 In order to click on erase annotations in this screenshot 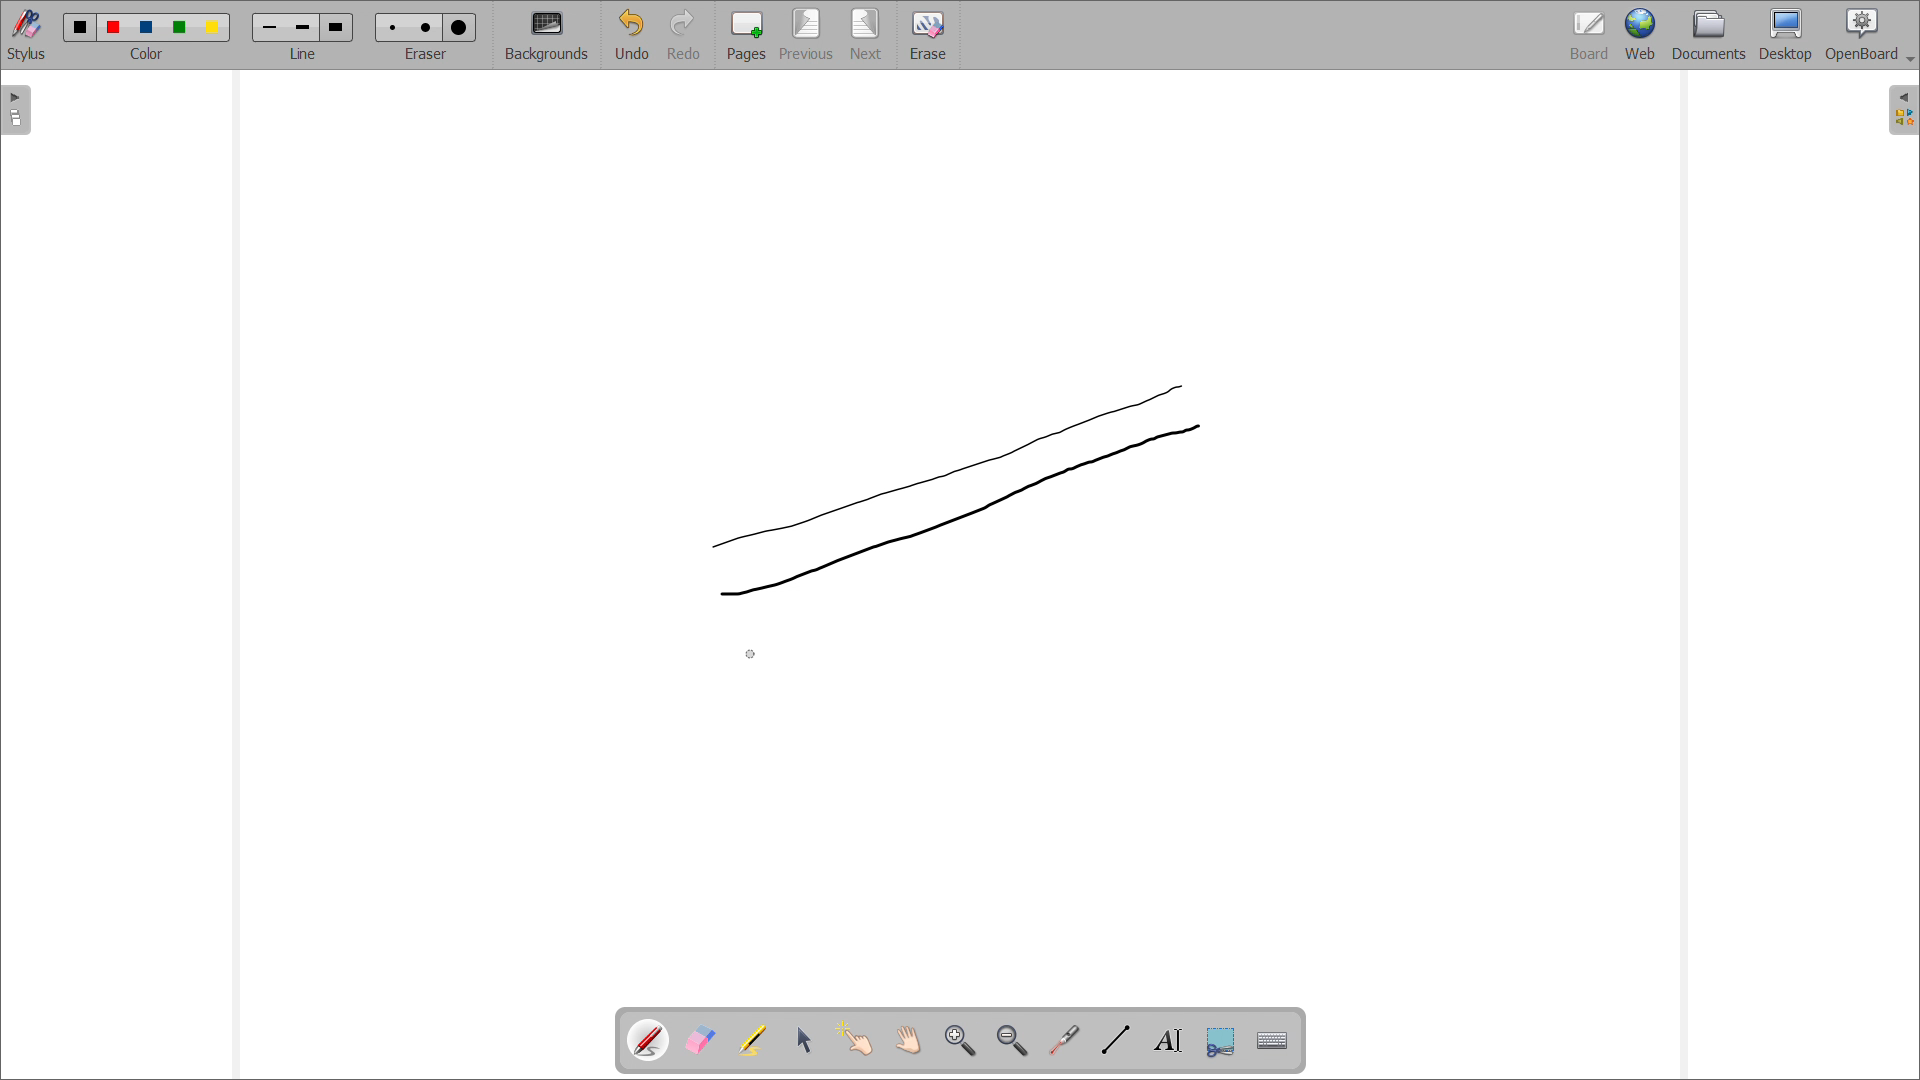, I will do `click(701, 1040)`.